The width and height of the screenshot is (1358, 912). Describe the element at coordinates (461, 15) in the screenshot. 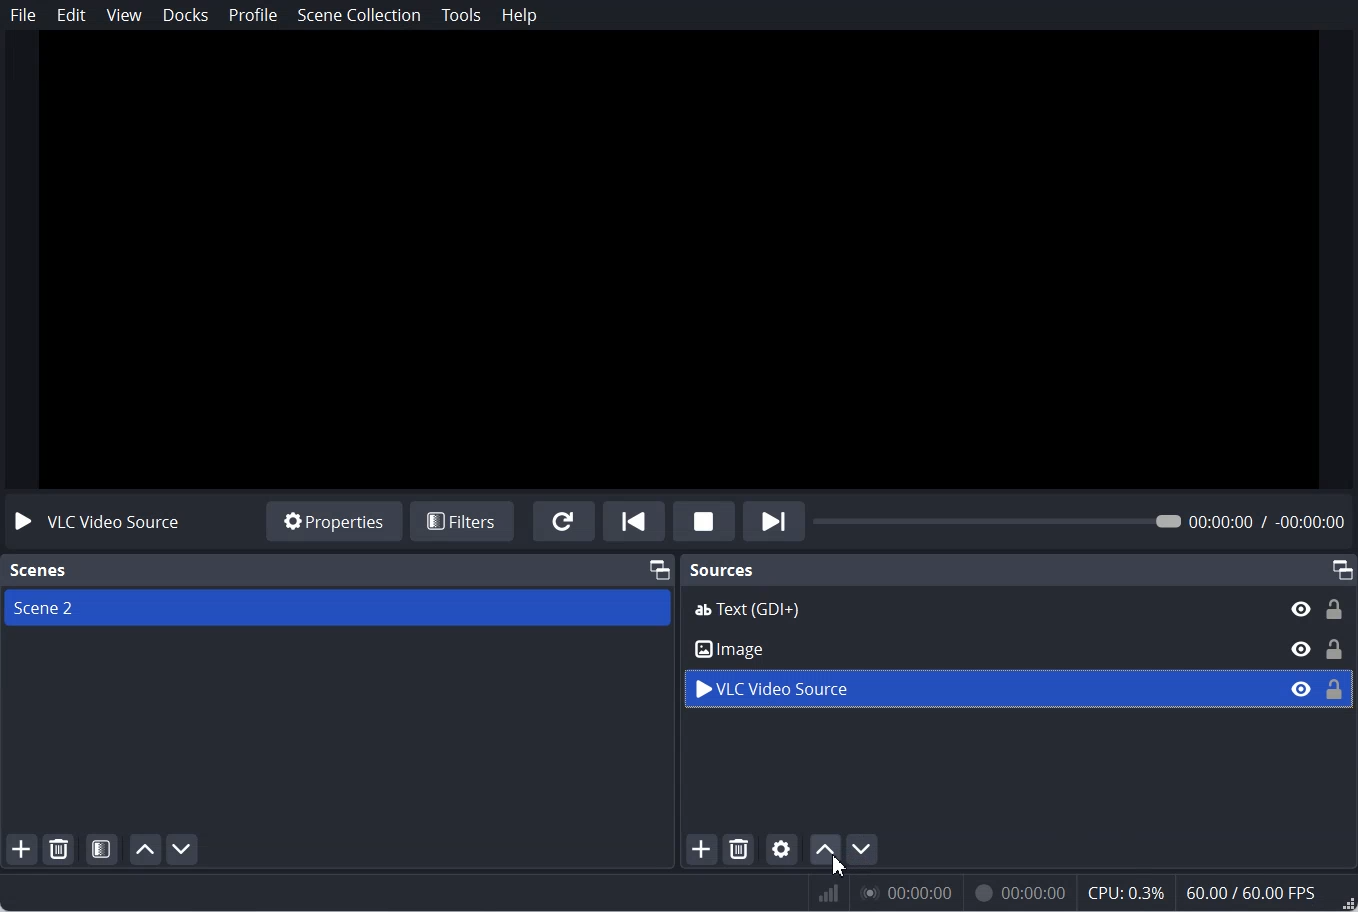

I see `Tools` at that location.